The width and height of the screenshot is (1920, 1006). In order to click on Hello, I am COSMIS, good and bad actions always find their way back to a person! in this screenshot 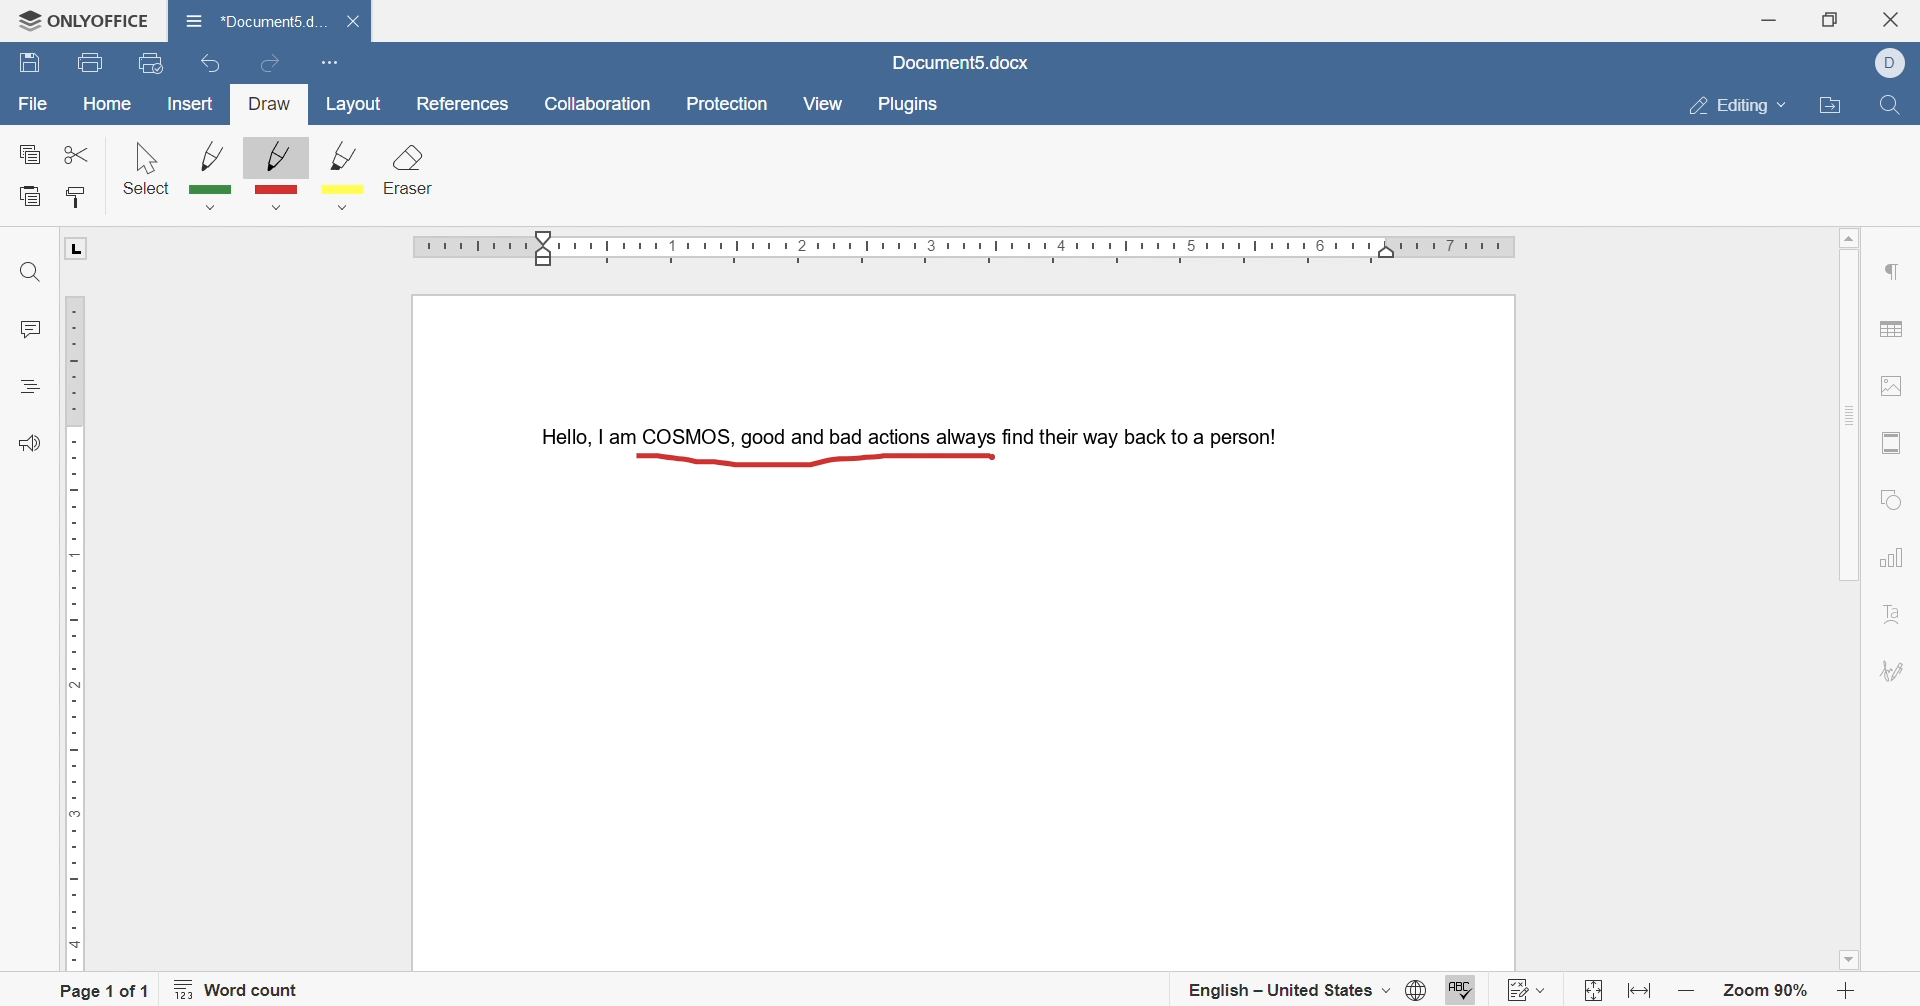, I will do `click(904, 433)`.